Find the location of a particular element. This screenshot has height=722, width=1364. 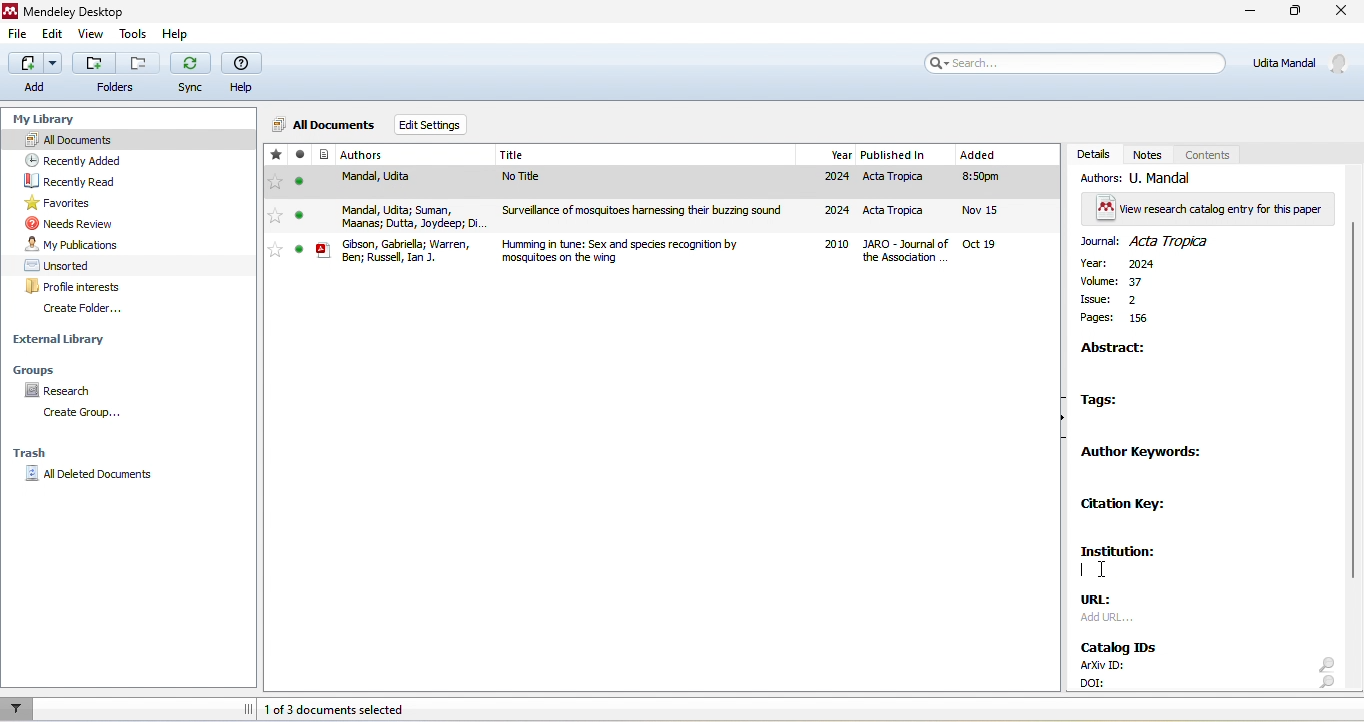

view is located at coordinates (88, 35).